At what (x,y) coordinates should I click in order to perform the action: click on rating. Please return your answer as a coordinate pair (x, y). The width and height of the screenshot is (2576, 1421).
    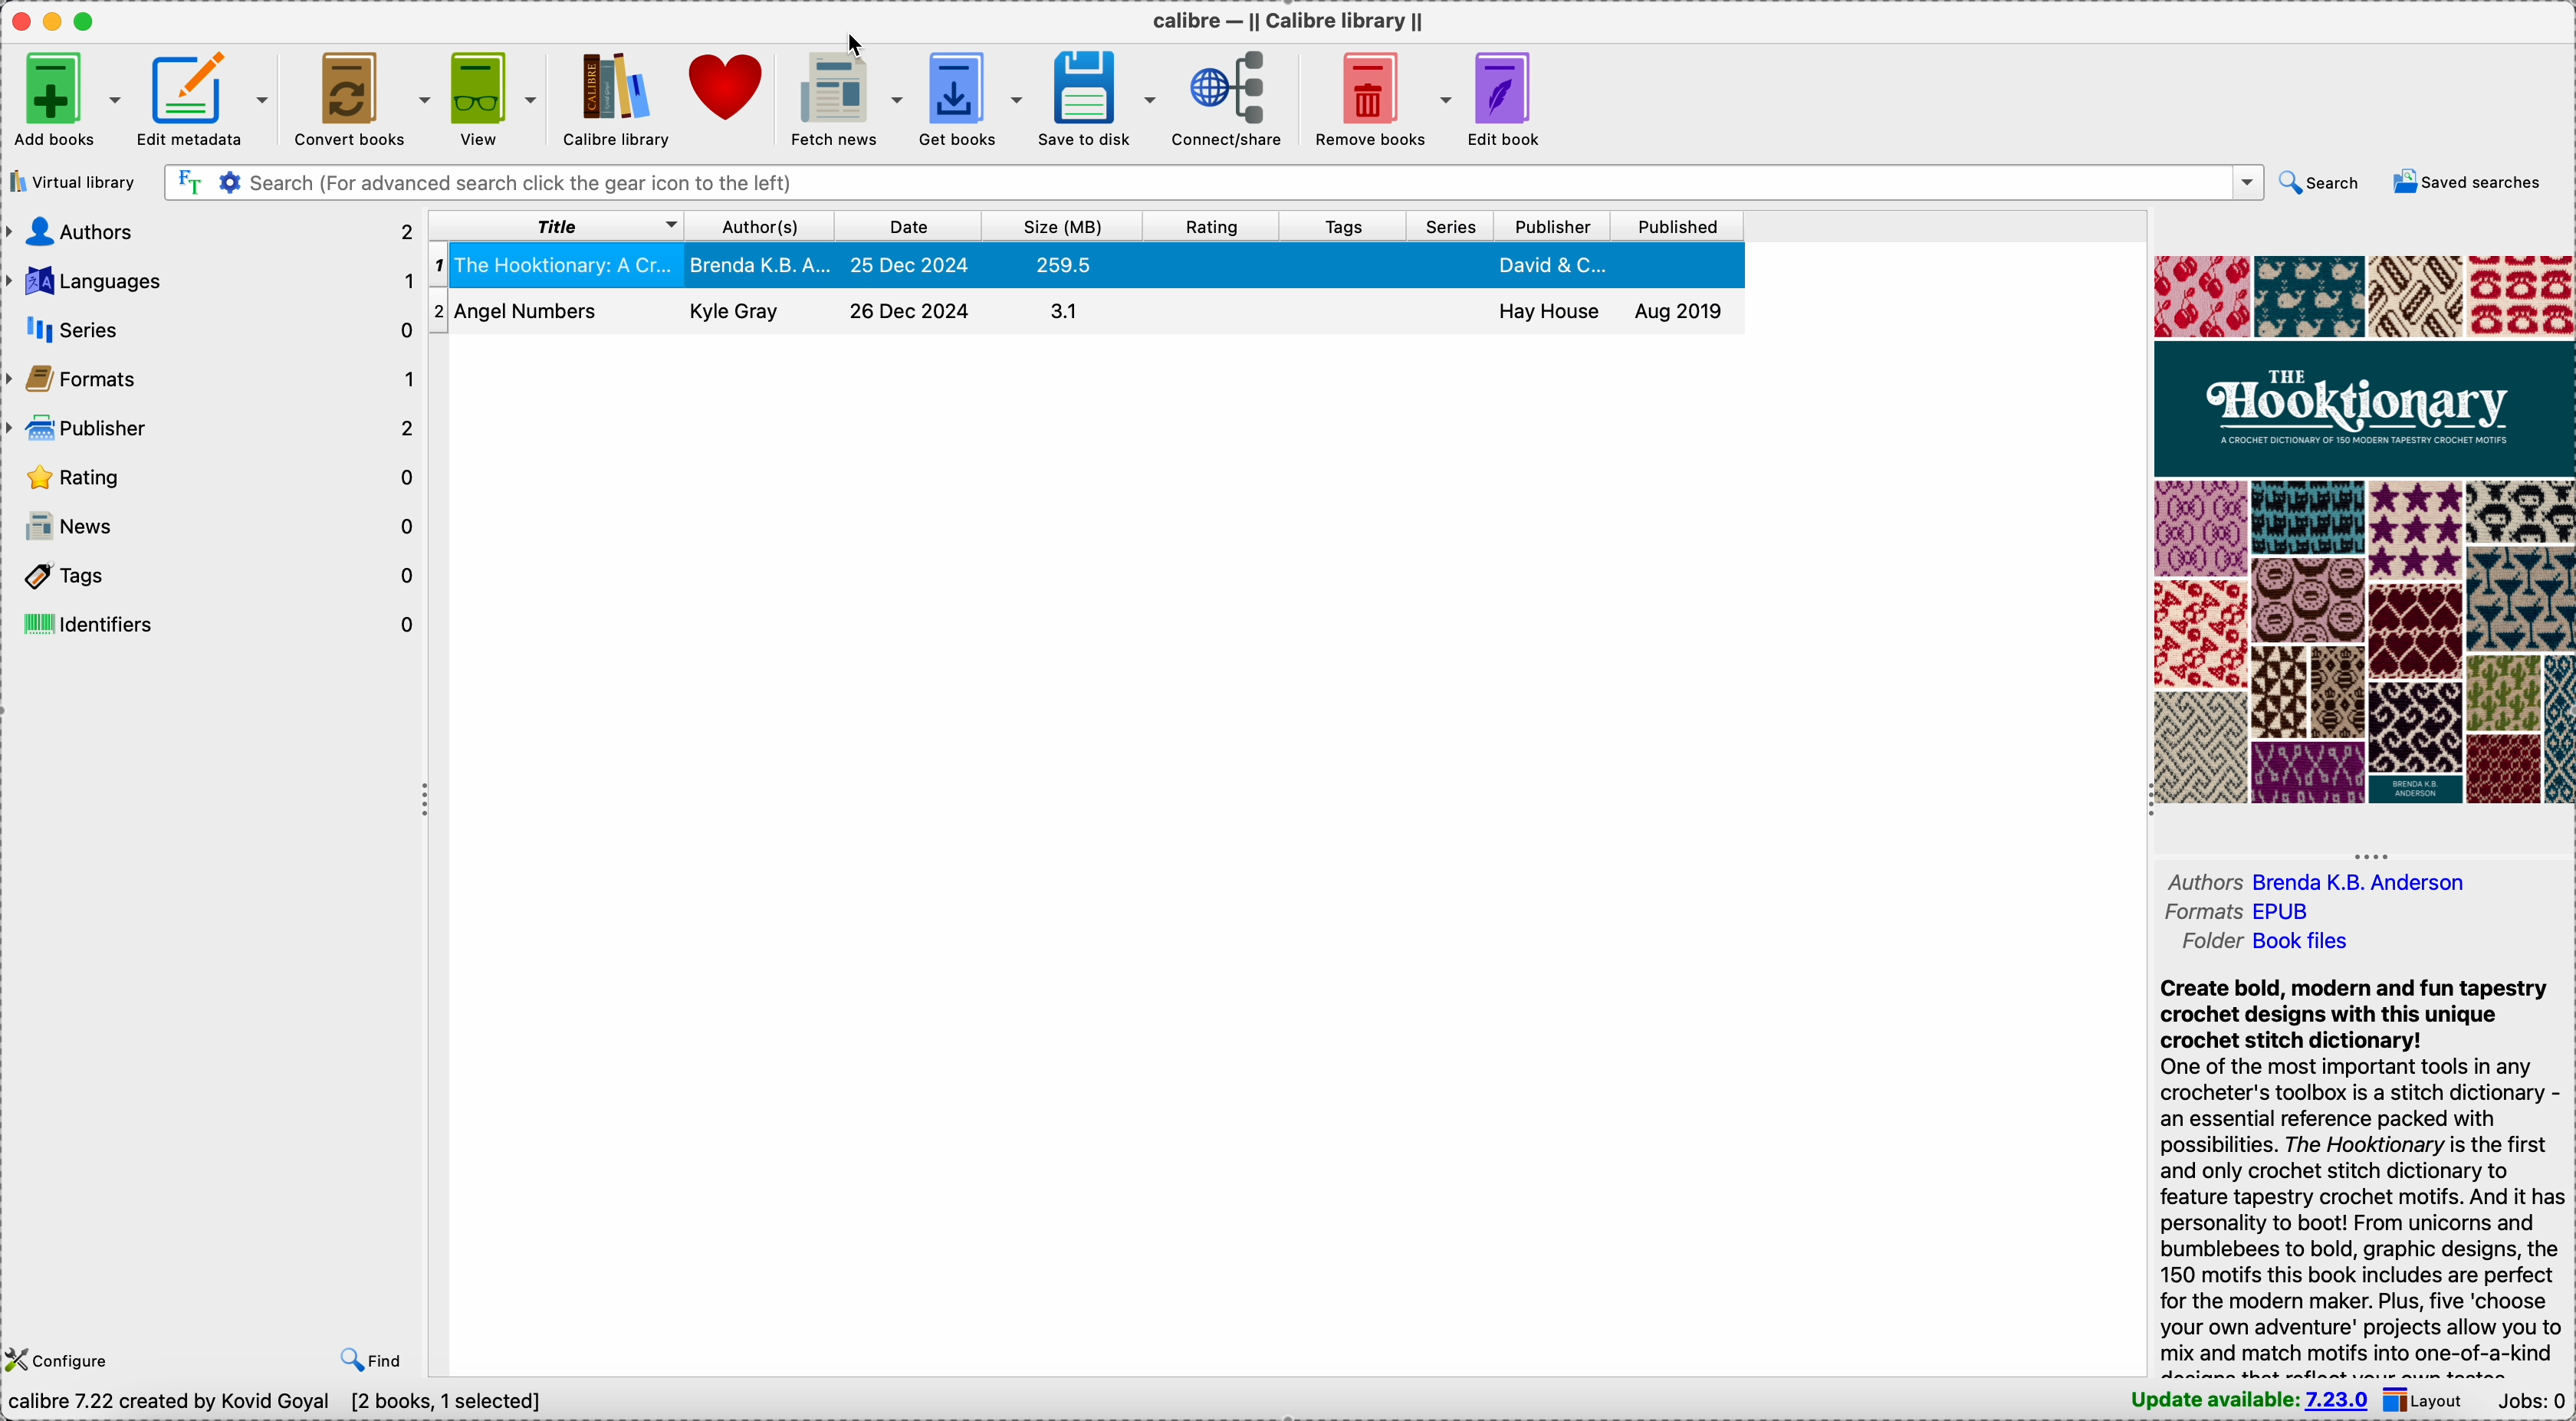
    Looking at the image, I should click on (213, 476).